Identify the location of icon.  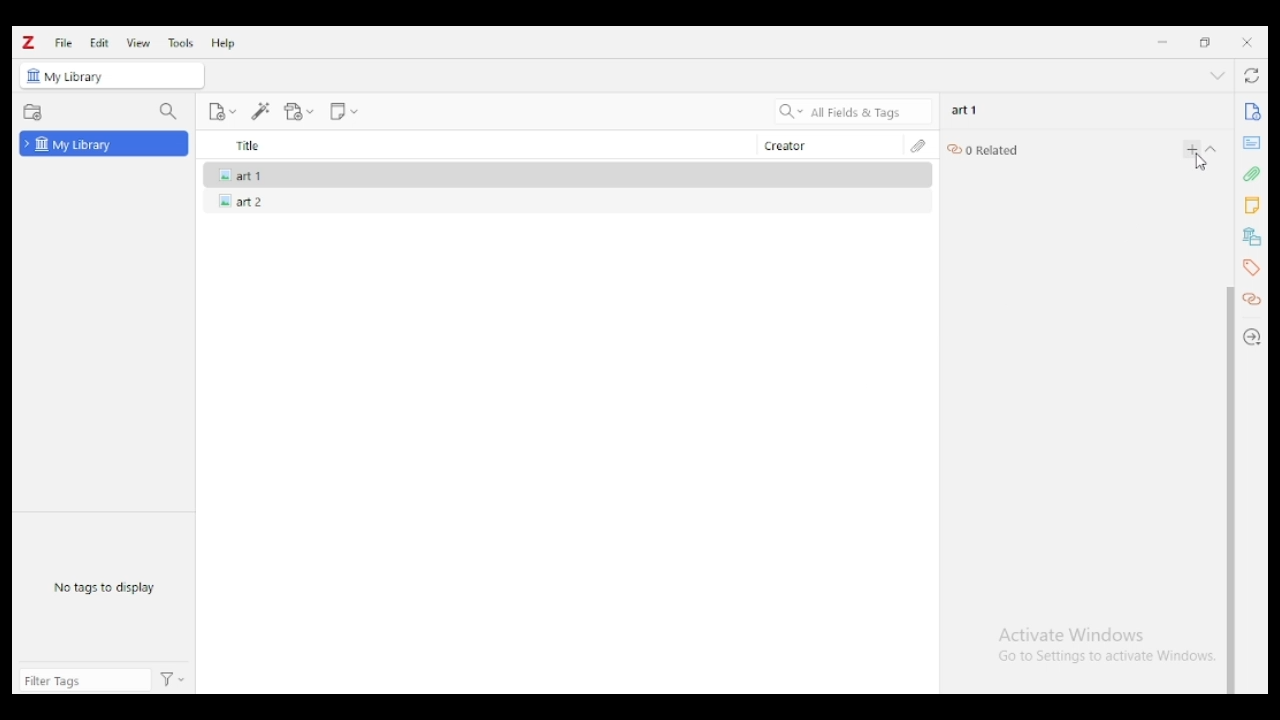
(33, 76).